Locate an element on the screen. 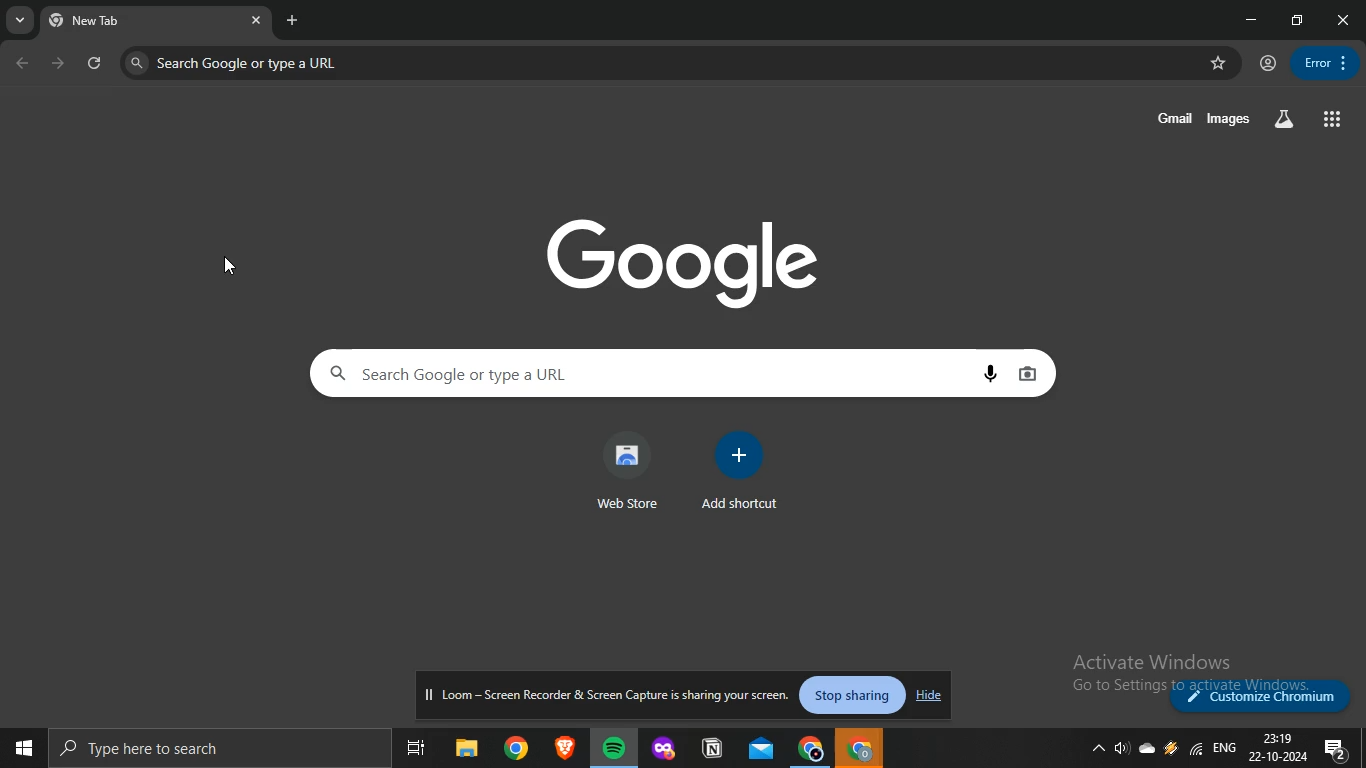 The image size is (1366, 768). minimize is located at coordinates (1255, 20).